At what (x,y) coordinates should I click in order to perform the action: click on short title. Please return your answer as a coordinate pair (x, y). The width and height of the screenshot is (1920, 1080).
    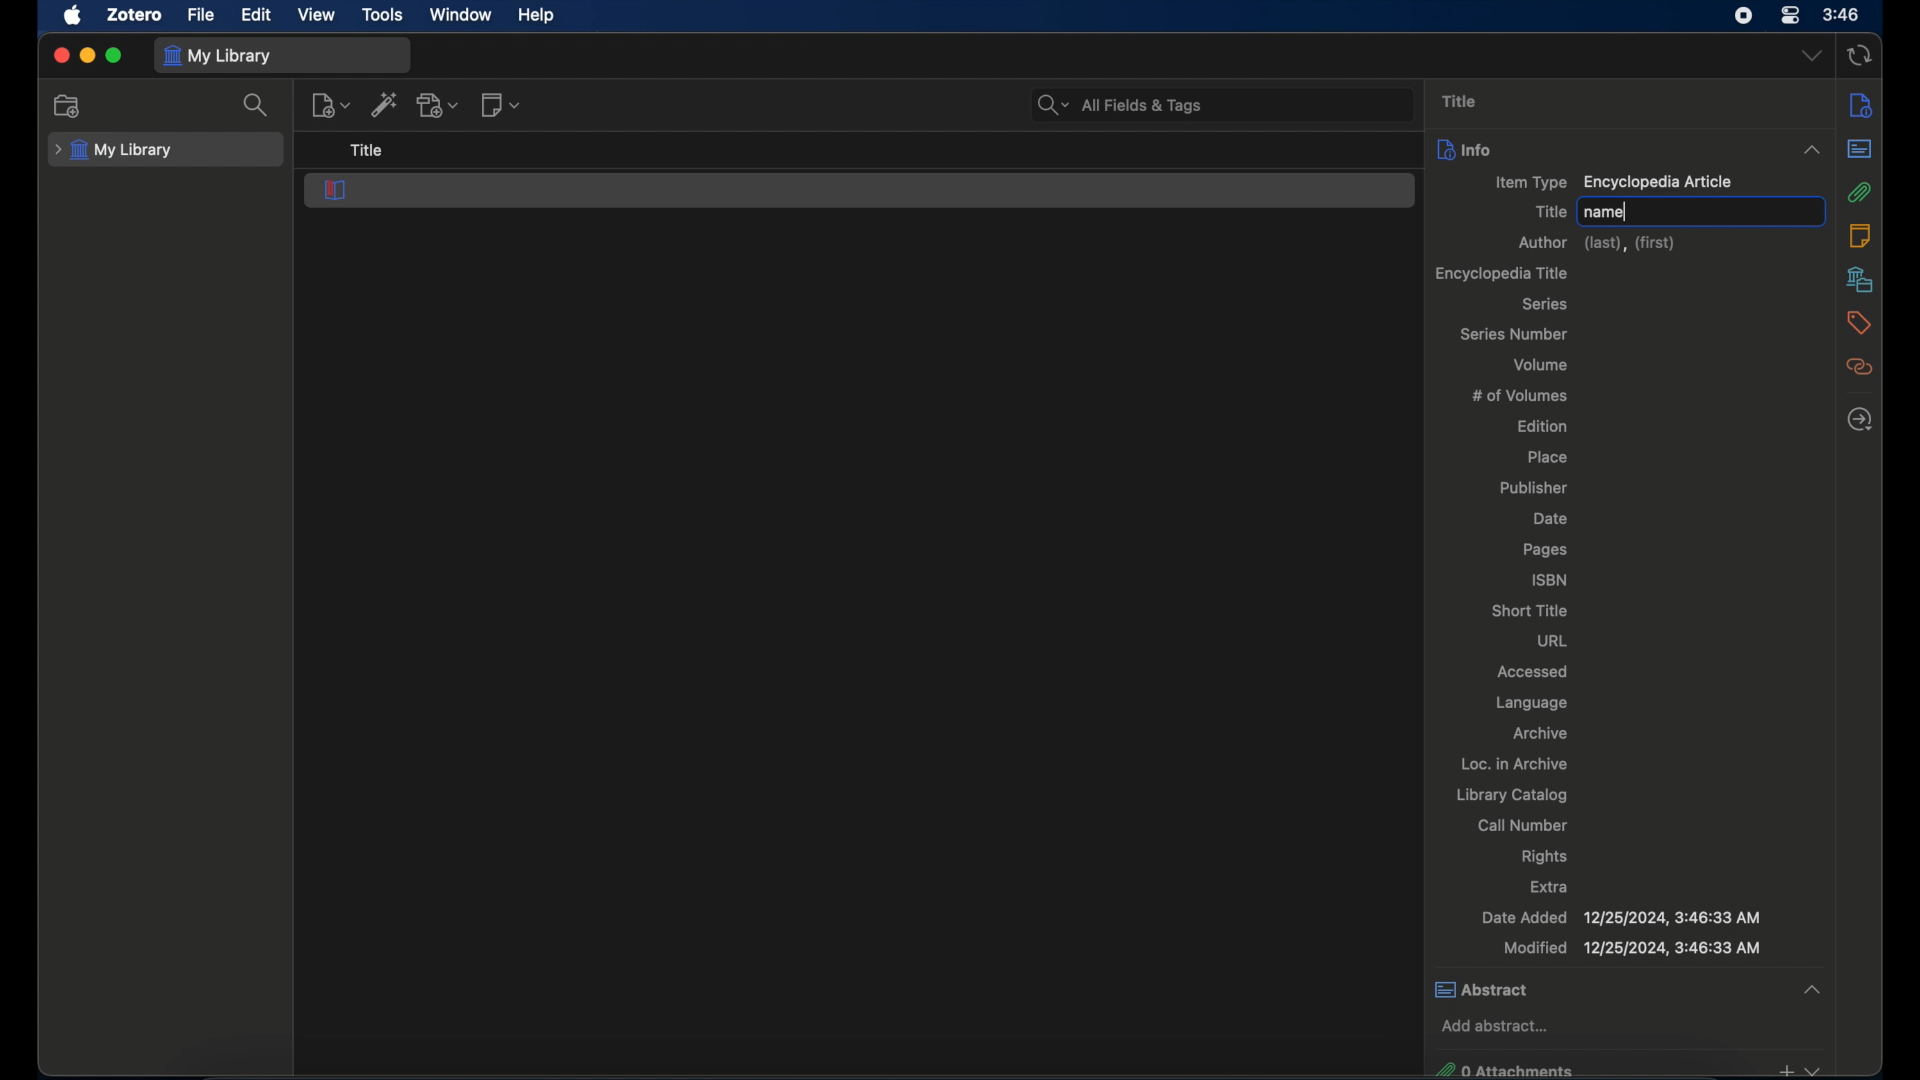
    Looking at the image, I should click on (1531, 610).